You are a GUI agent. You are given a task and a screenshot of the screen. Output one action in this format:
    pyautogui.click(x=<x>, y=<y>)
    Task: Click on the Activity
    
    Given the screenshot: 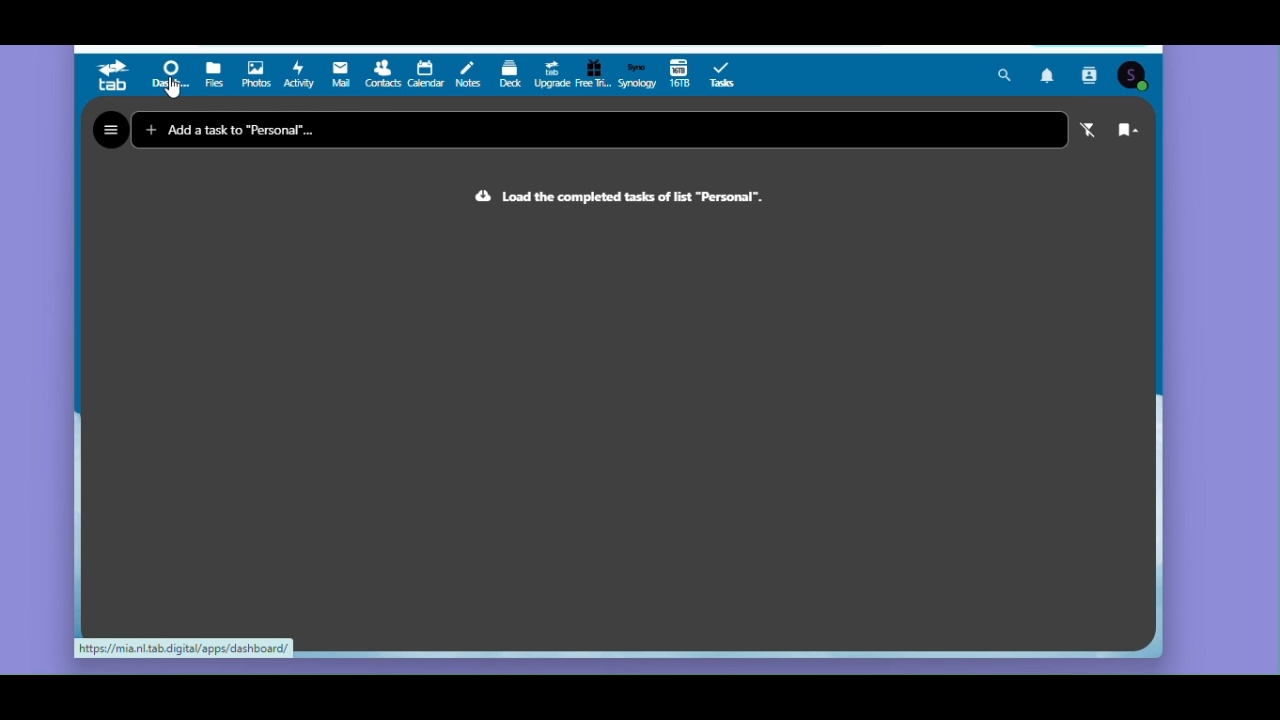 What is the action you would take?
    pyautogui.click(x=297, y=75)
    